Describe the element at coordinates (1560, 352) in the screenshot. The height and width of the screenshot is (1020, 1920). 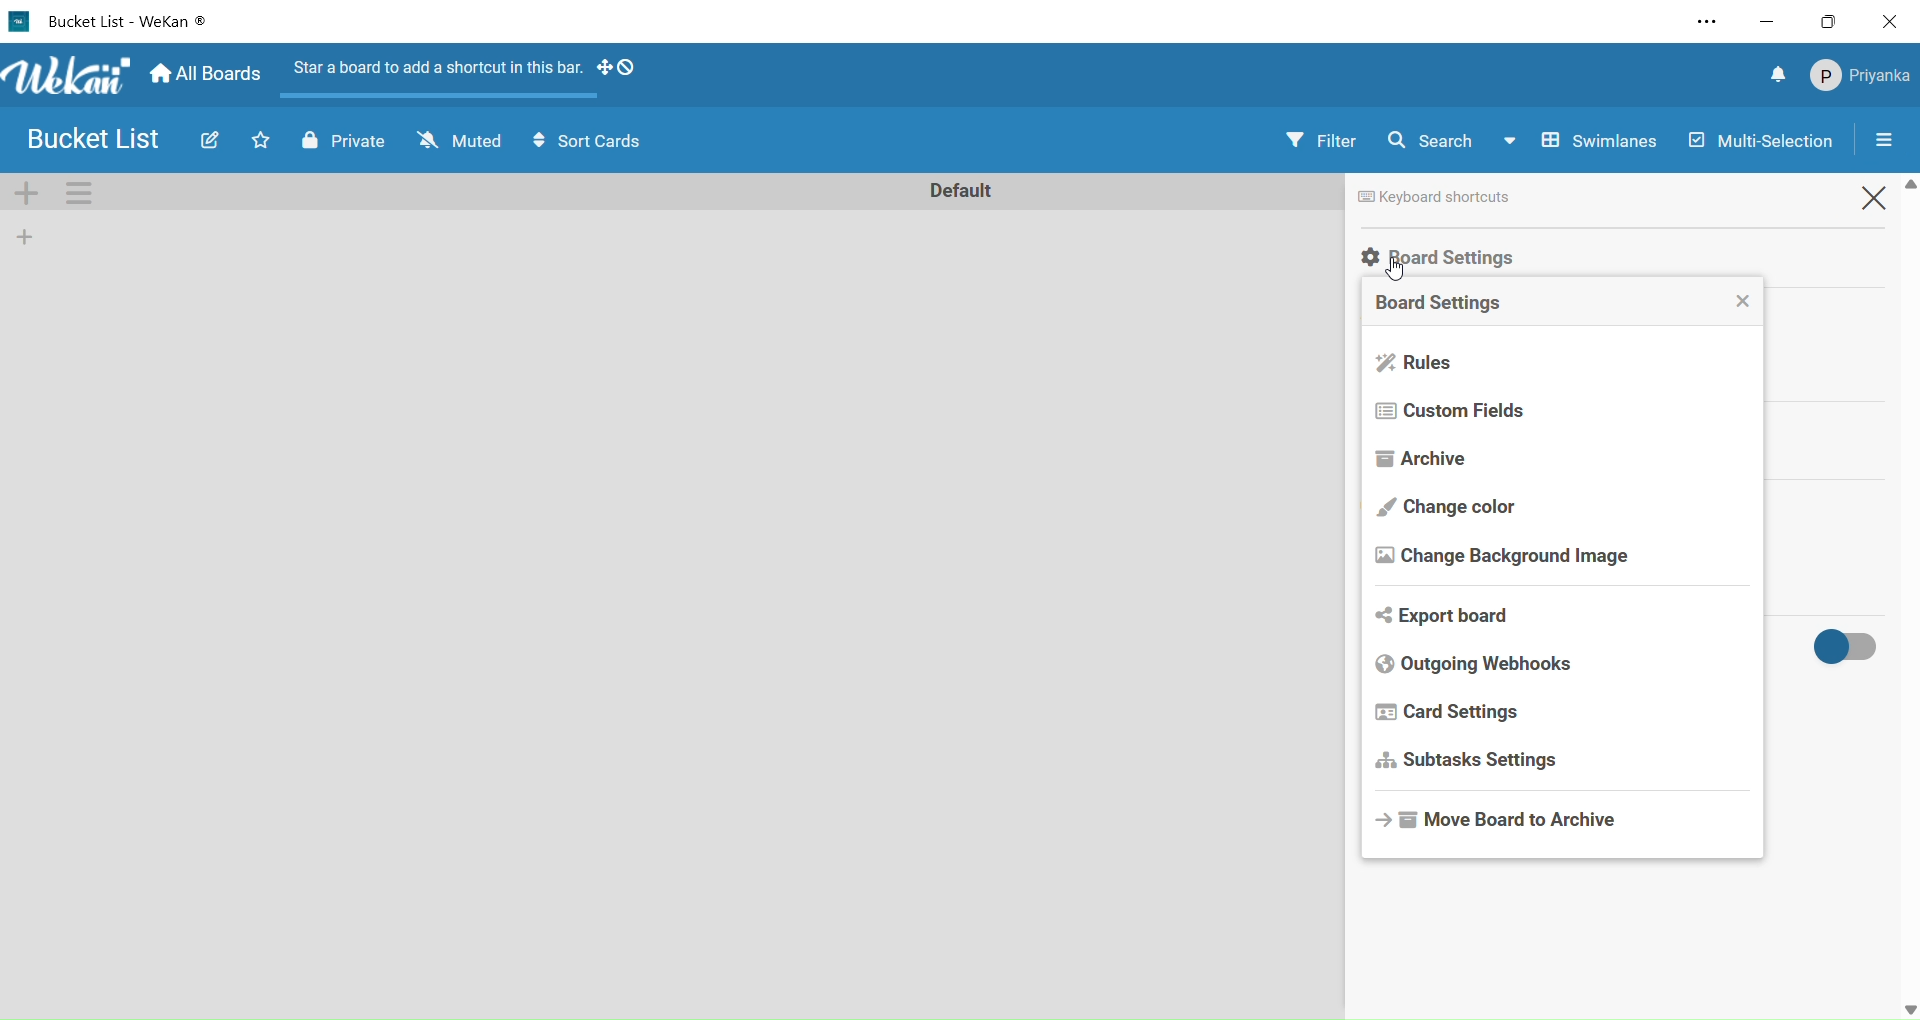
I see `rules` at that location.